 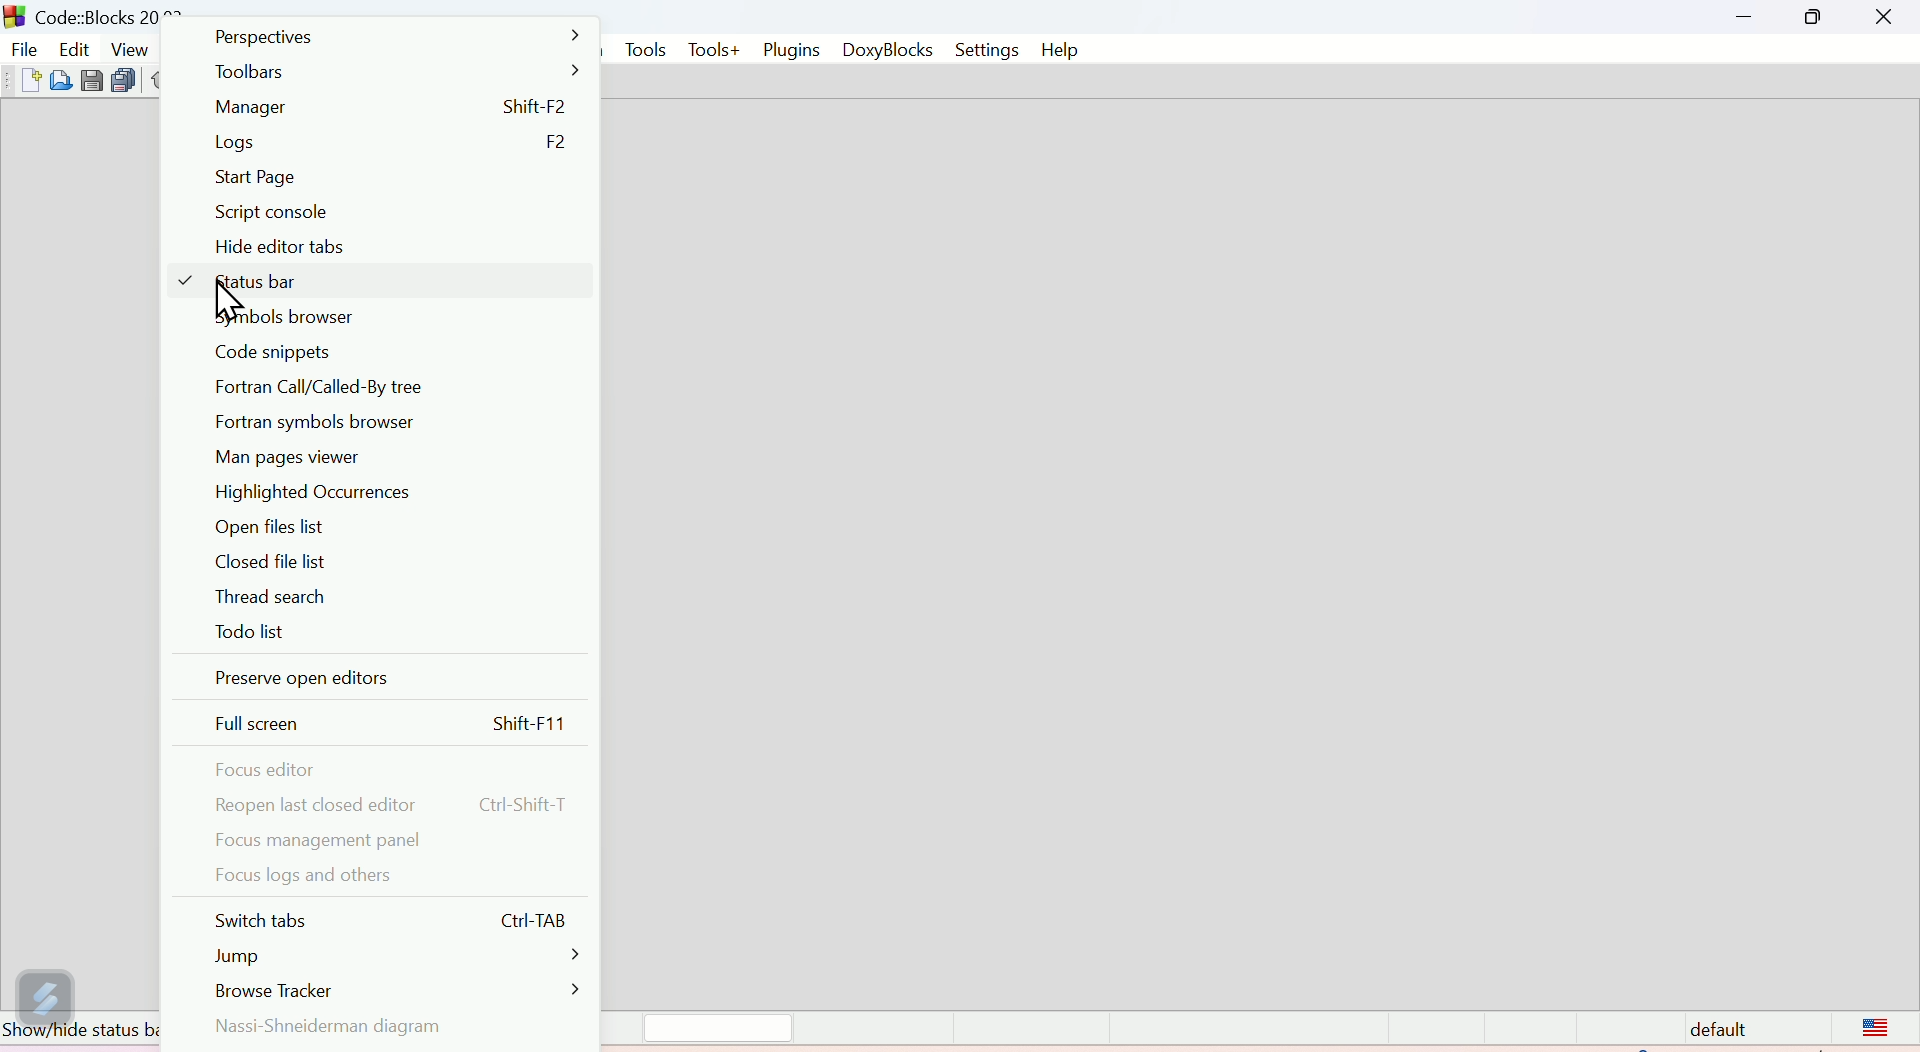 I want to click on Browse tracker, so click(x=401, y=985).